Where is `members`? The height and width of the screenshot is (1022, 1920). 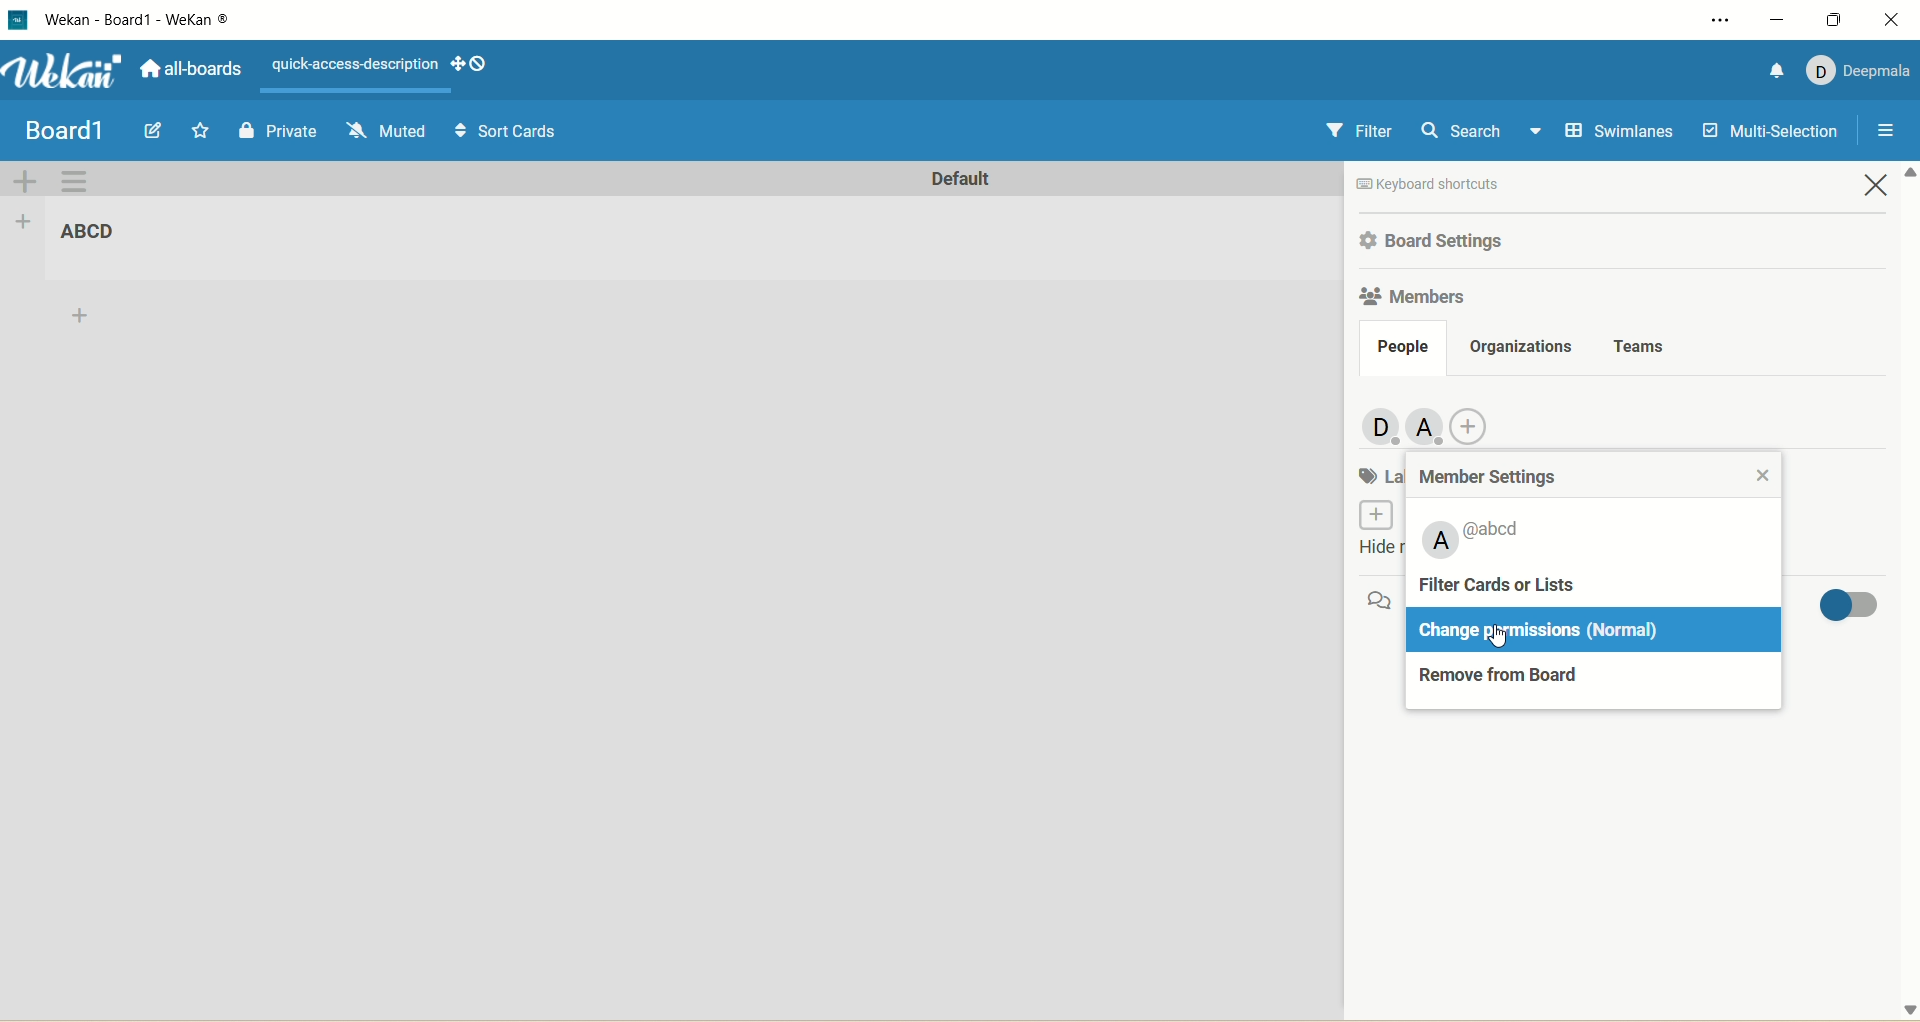
members is located at coordinates (1412, 299).